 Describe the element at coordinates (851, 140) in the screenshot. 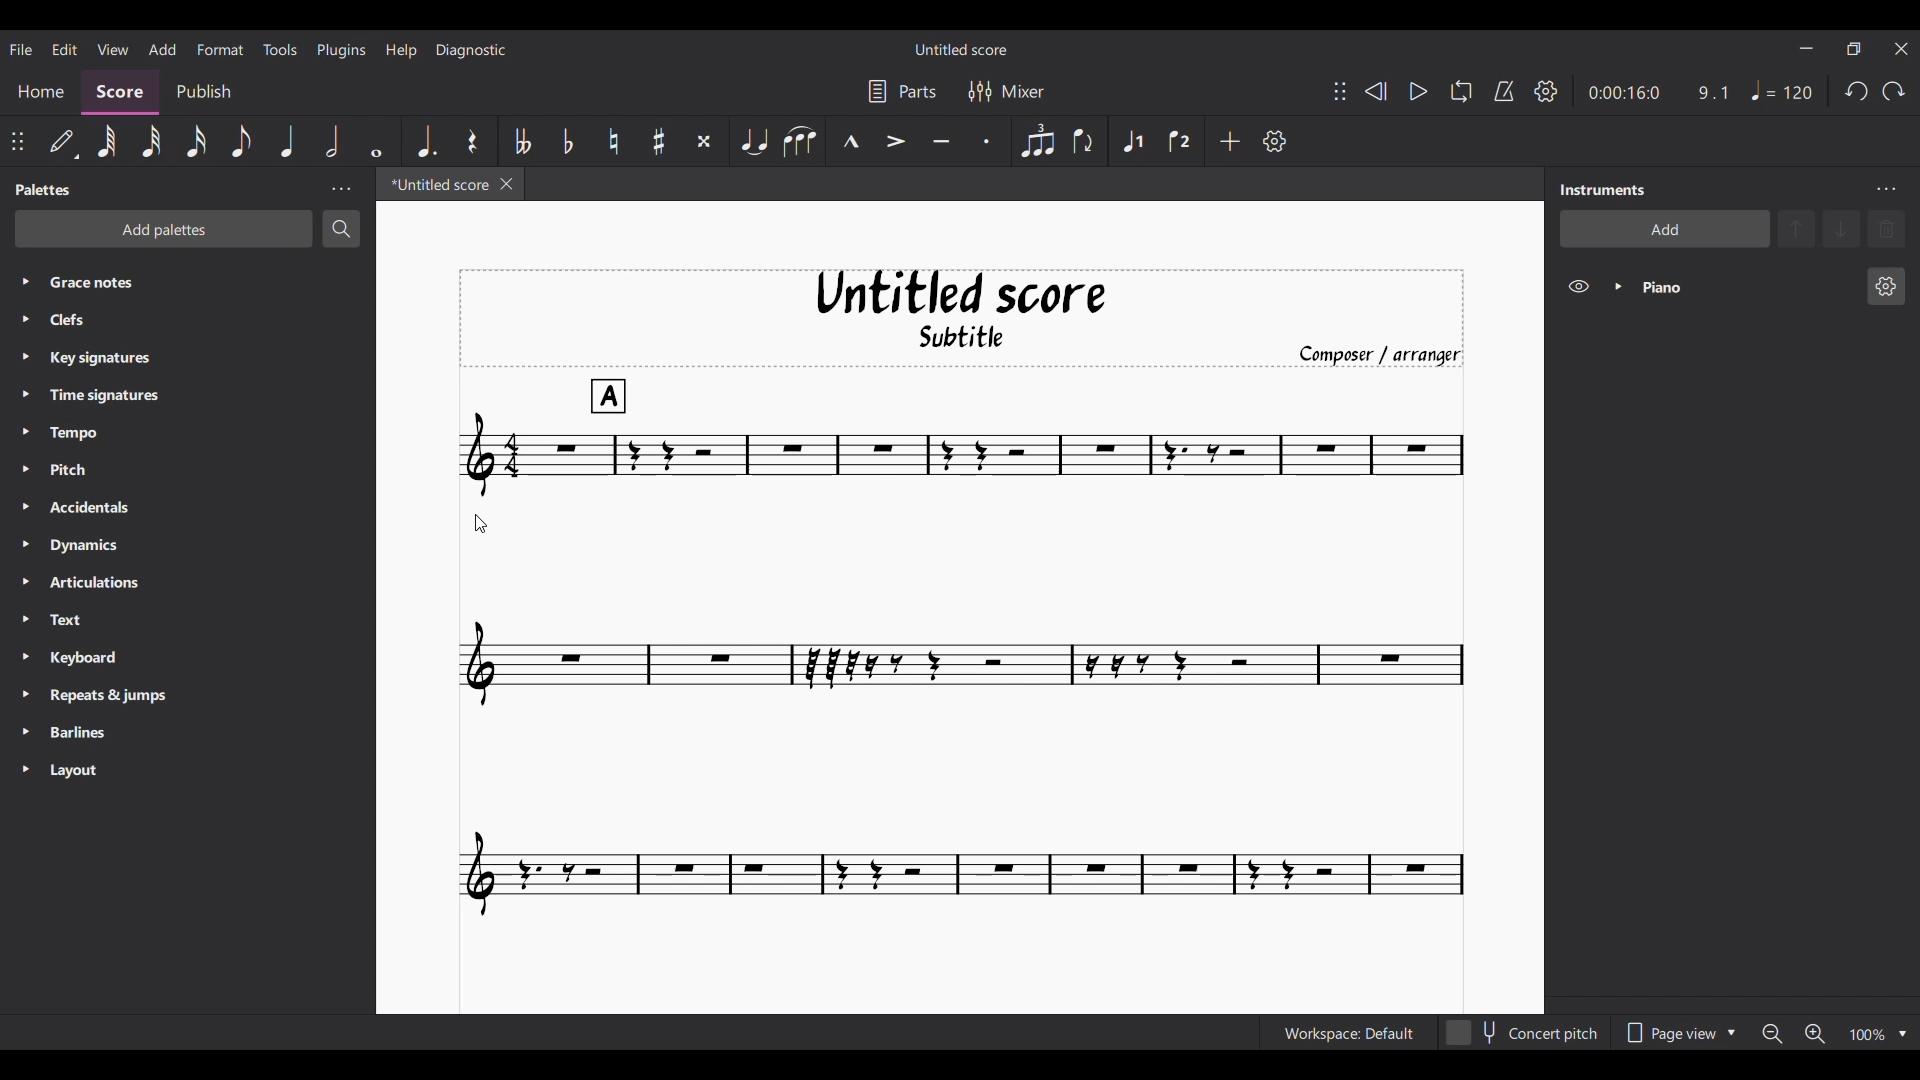

I see `Marcato` at that location.